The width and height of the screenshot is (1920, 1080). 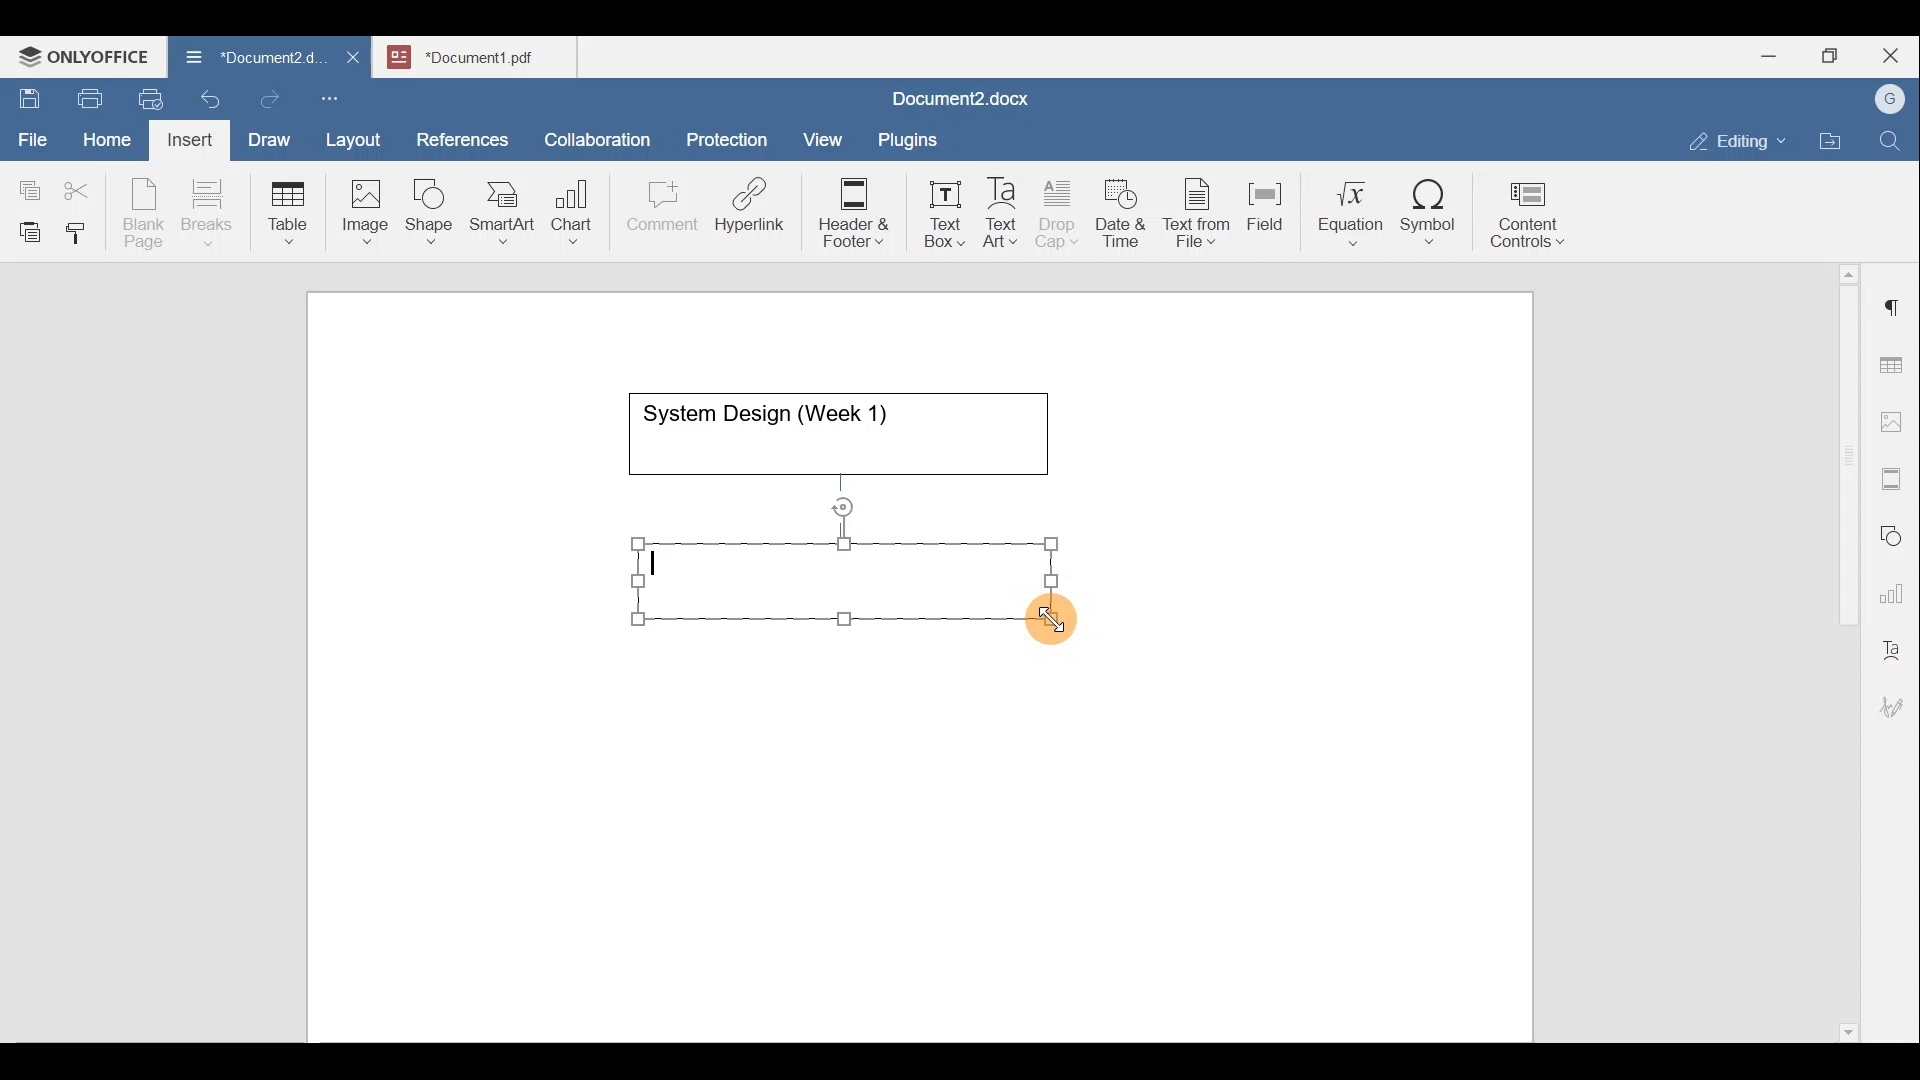 I want to click on Blank page, so click(x=146, y=213).